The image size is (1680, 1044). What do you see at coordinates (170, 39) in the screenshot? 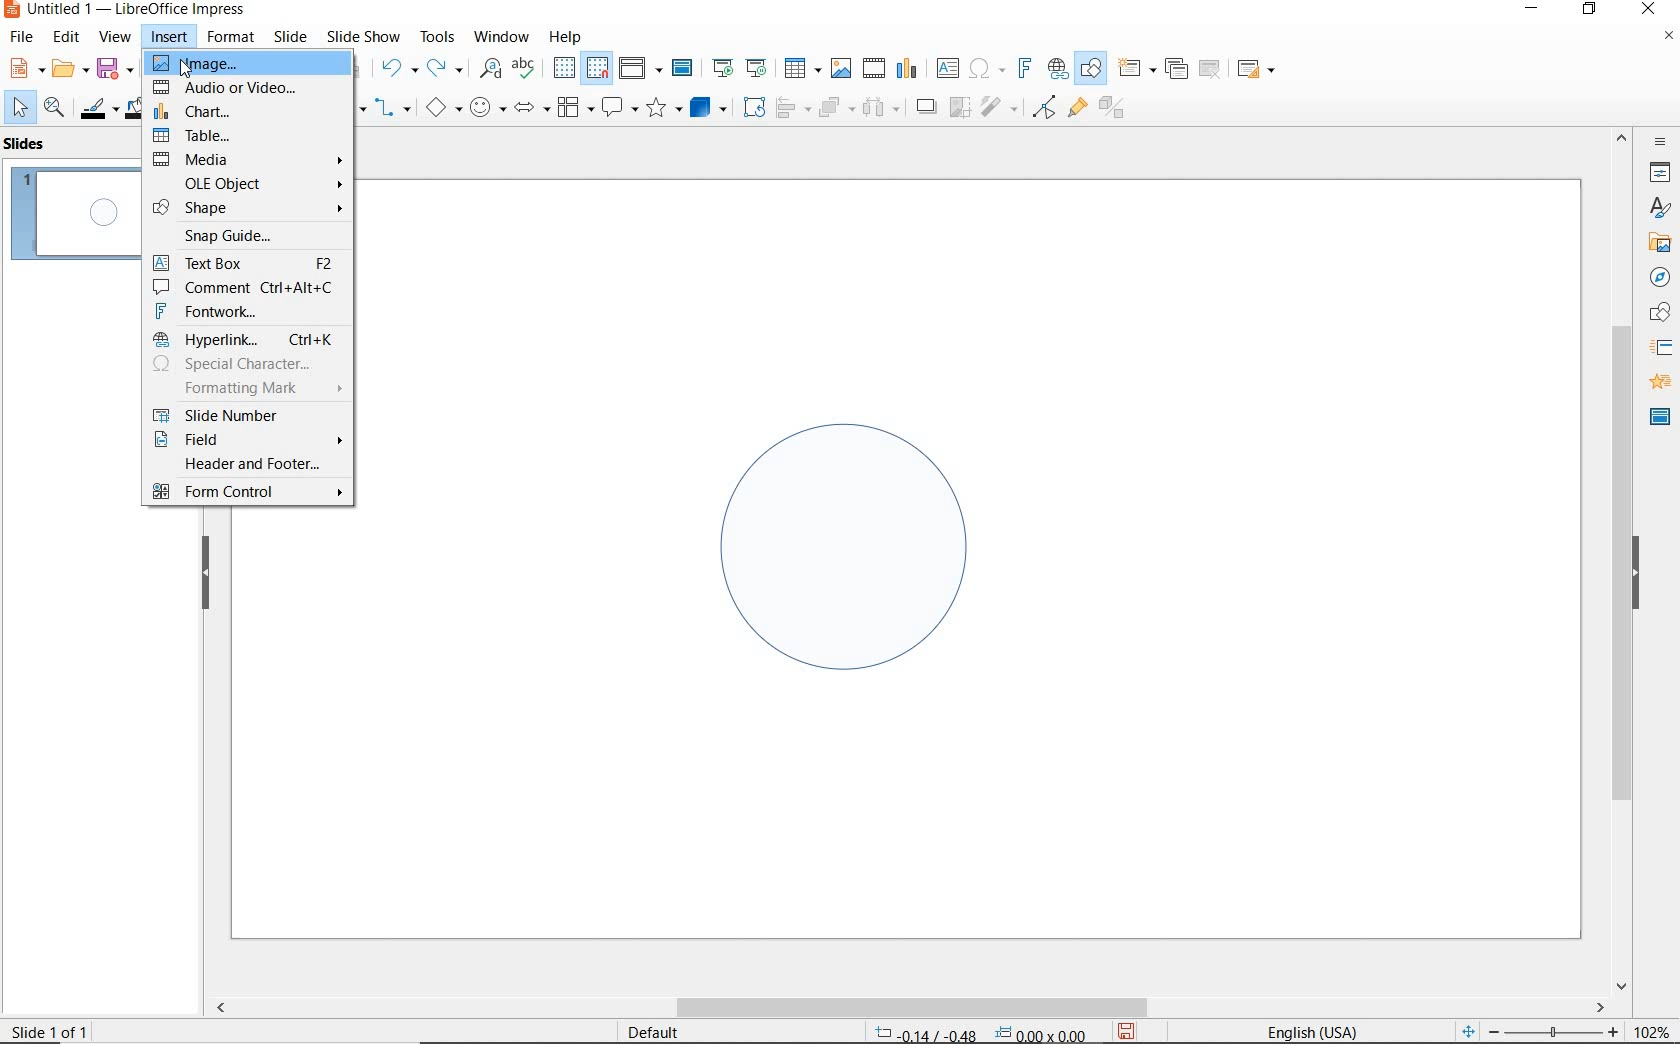
I see `insert` at bounding box center [170, 39].